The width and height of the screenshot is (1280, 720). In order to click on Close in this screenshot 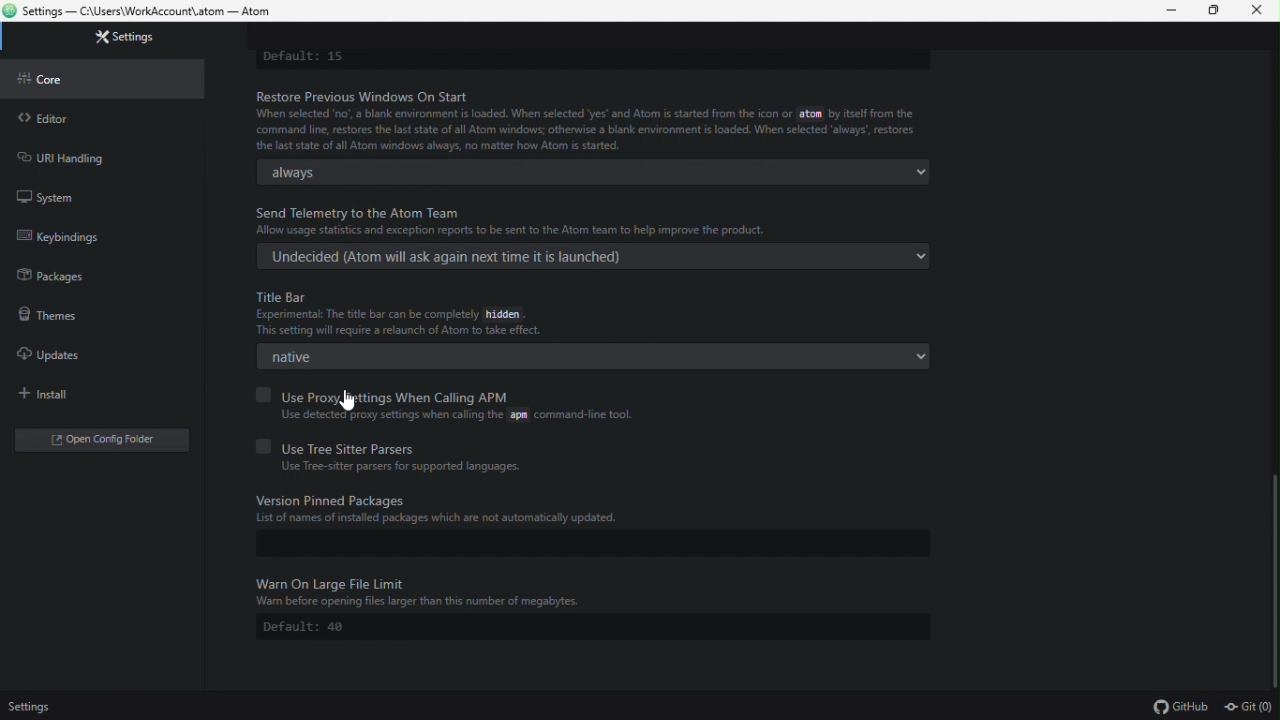, I will do `click(1257, 13)`.